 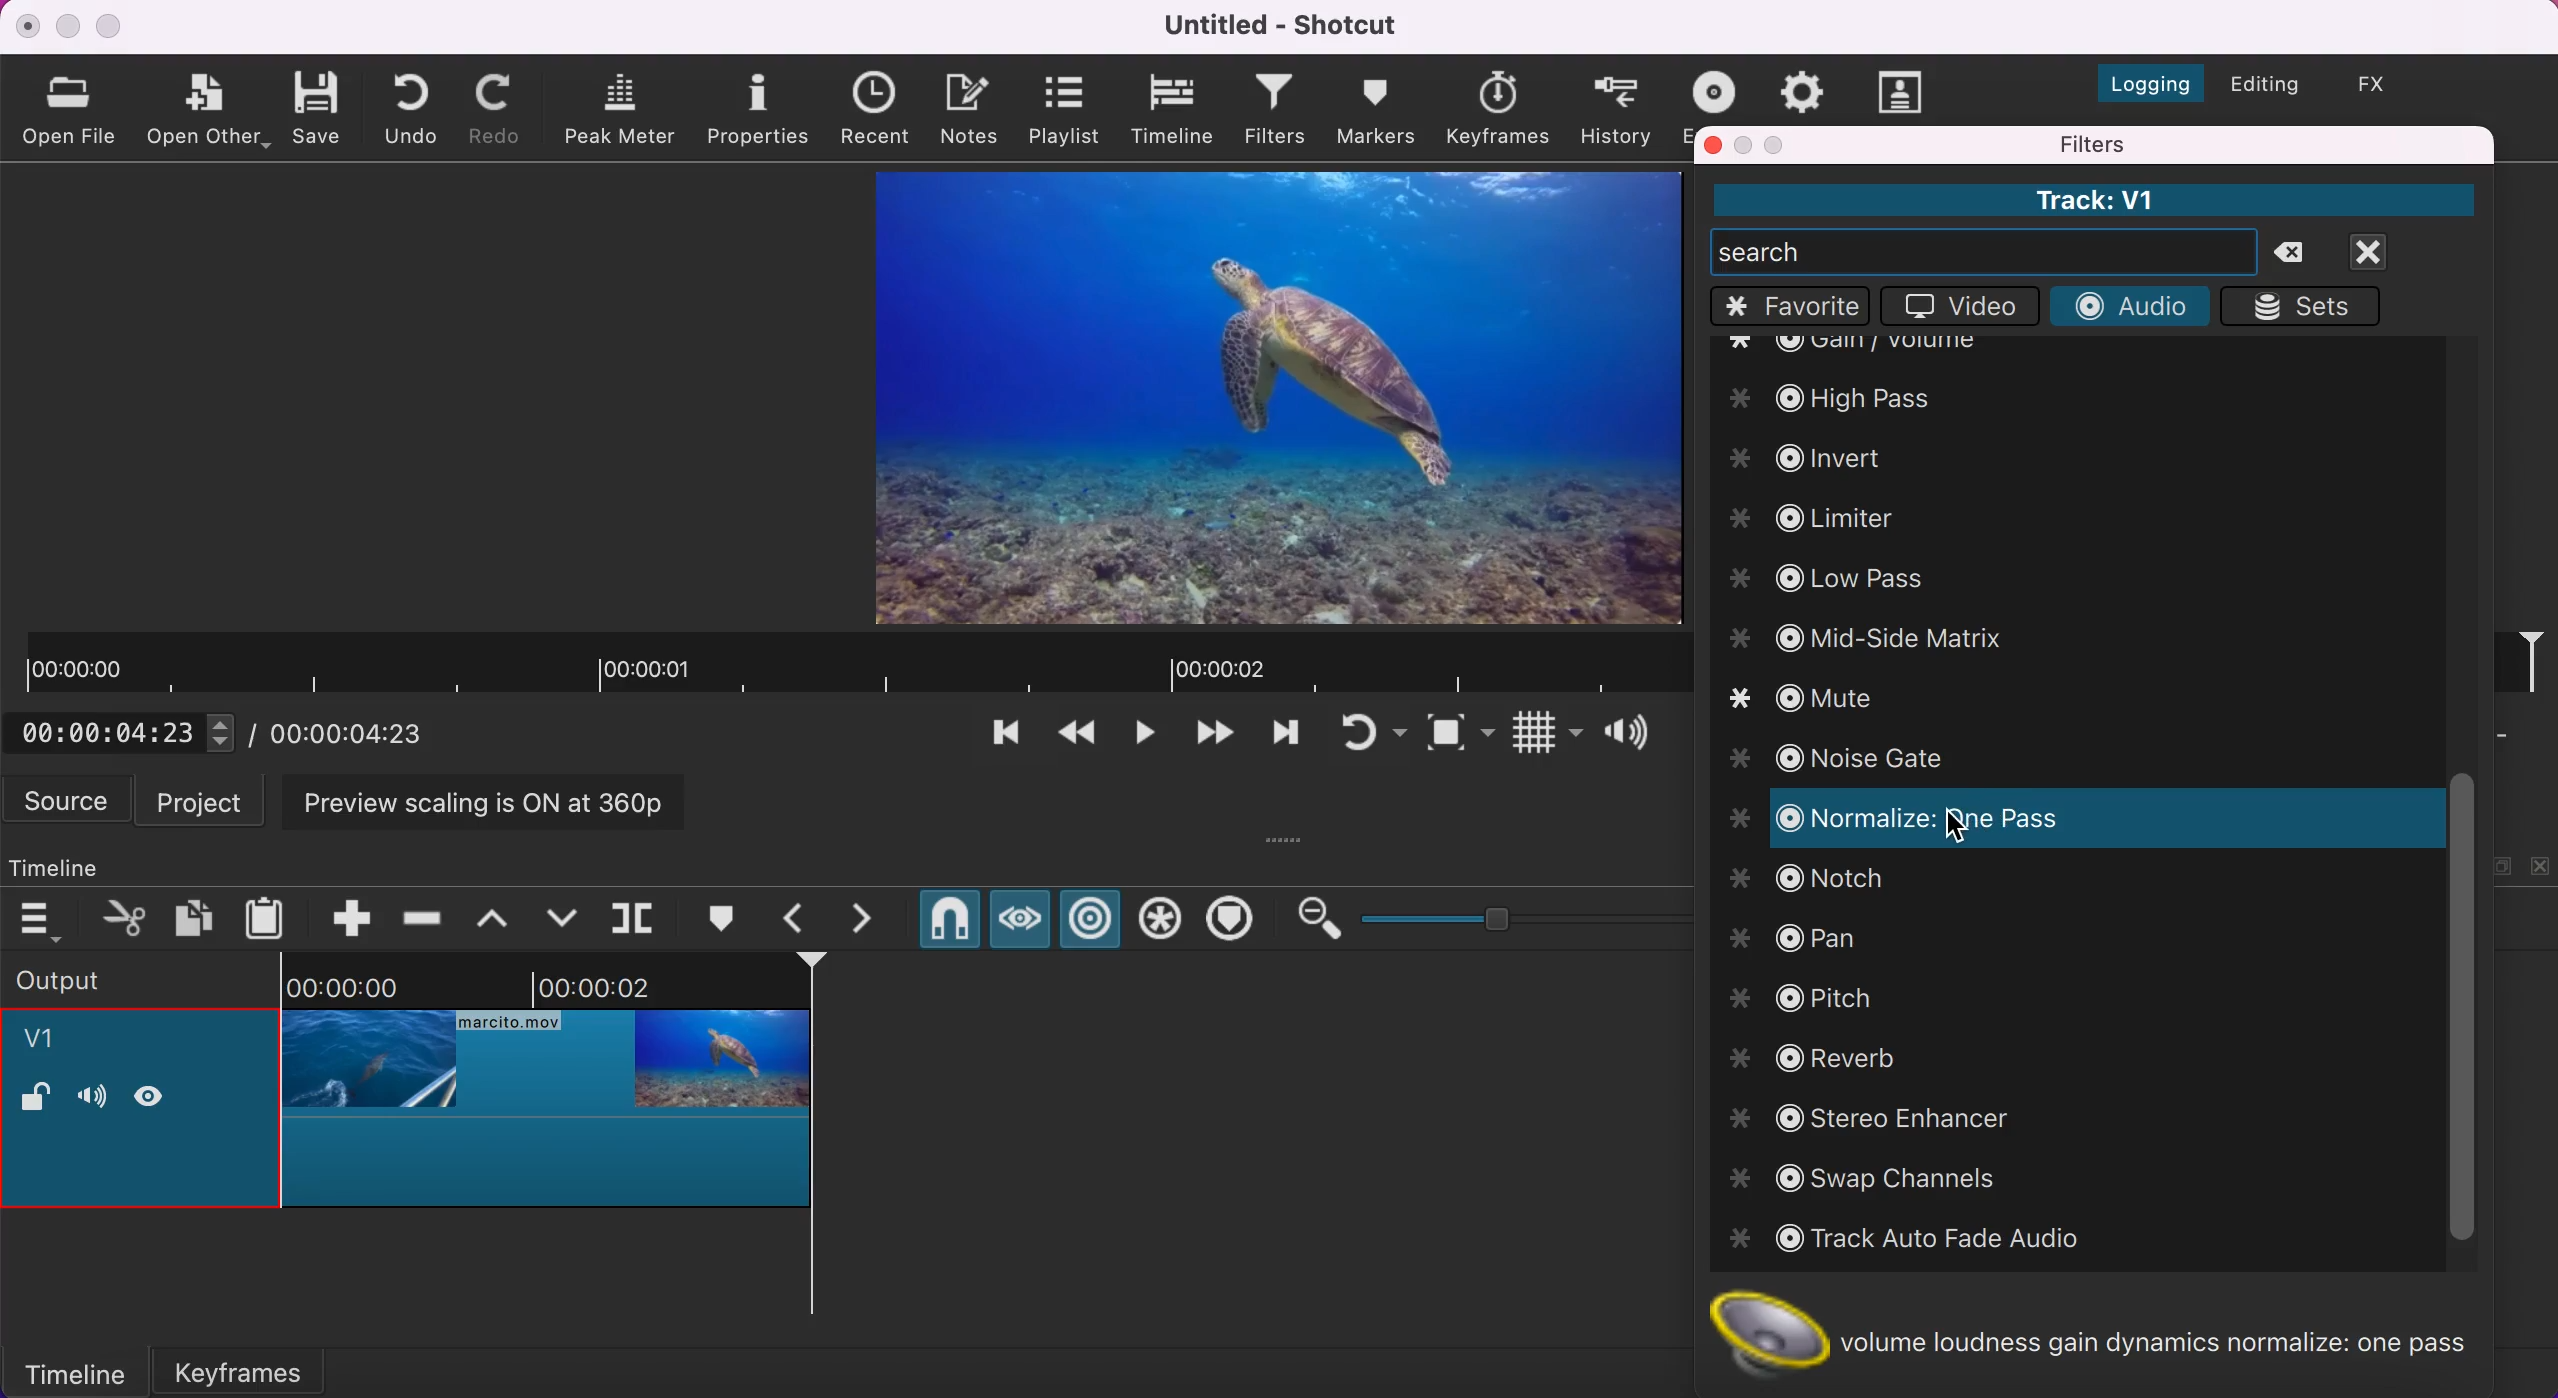 I want to click on play quickly forwards, so click(x=1282, y=738).